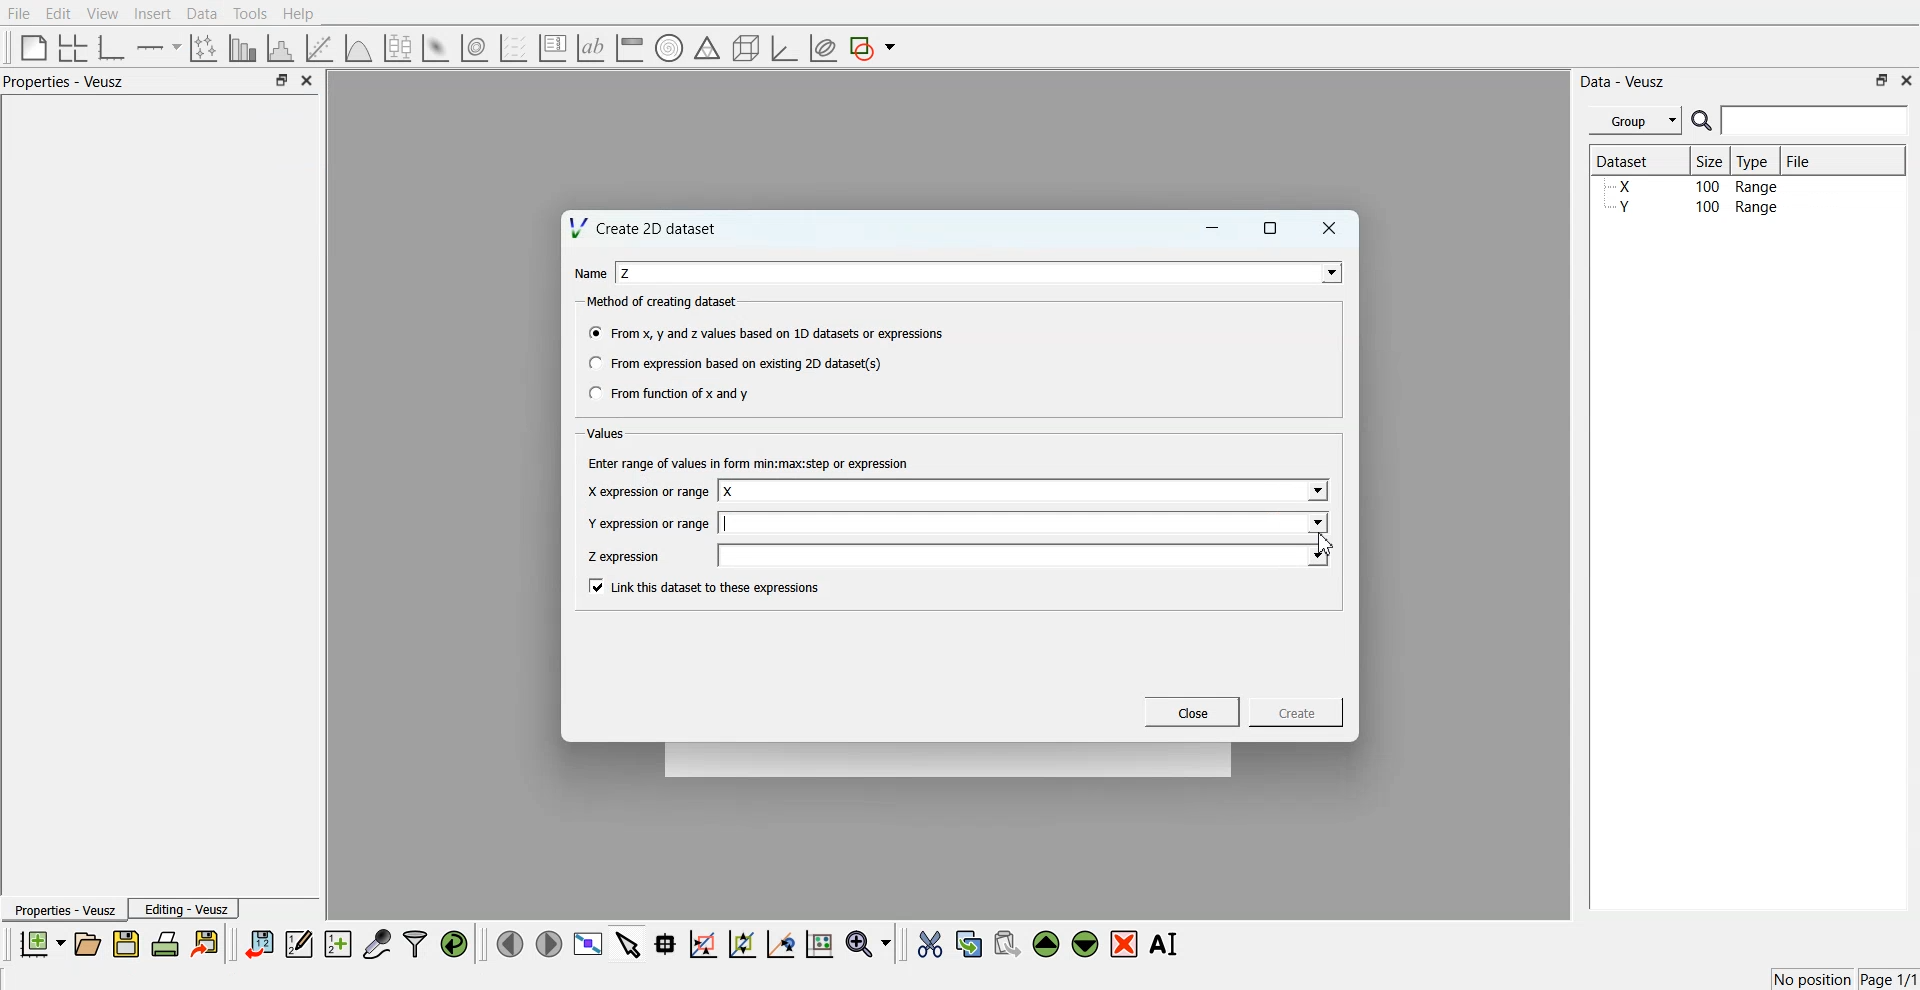 The width and height of the screenshot is (1920, 990). I want to click on Enter name, so click(1026, 522).